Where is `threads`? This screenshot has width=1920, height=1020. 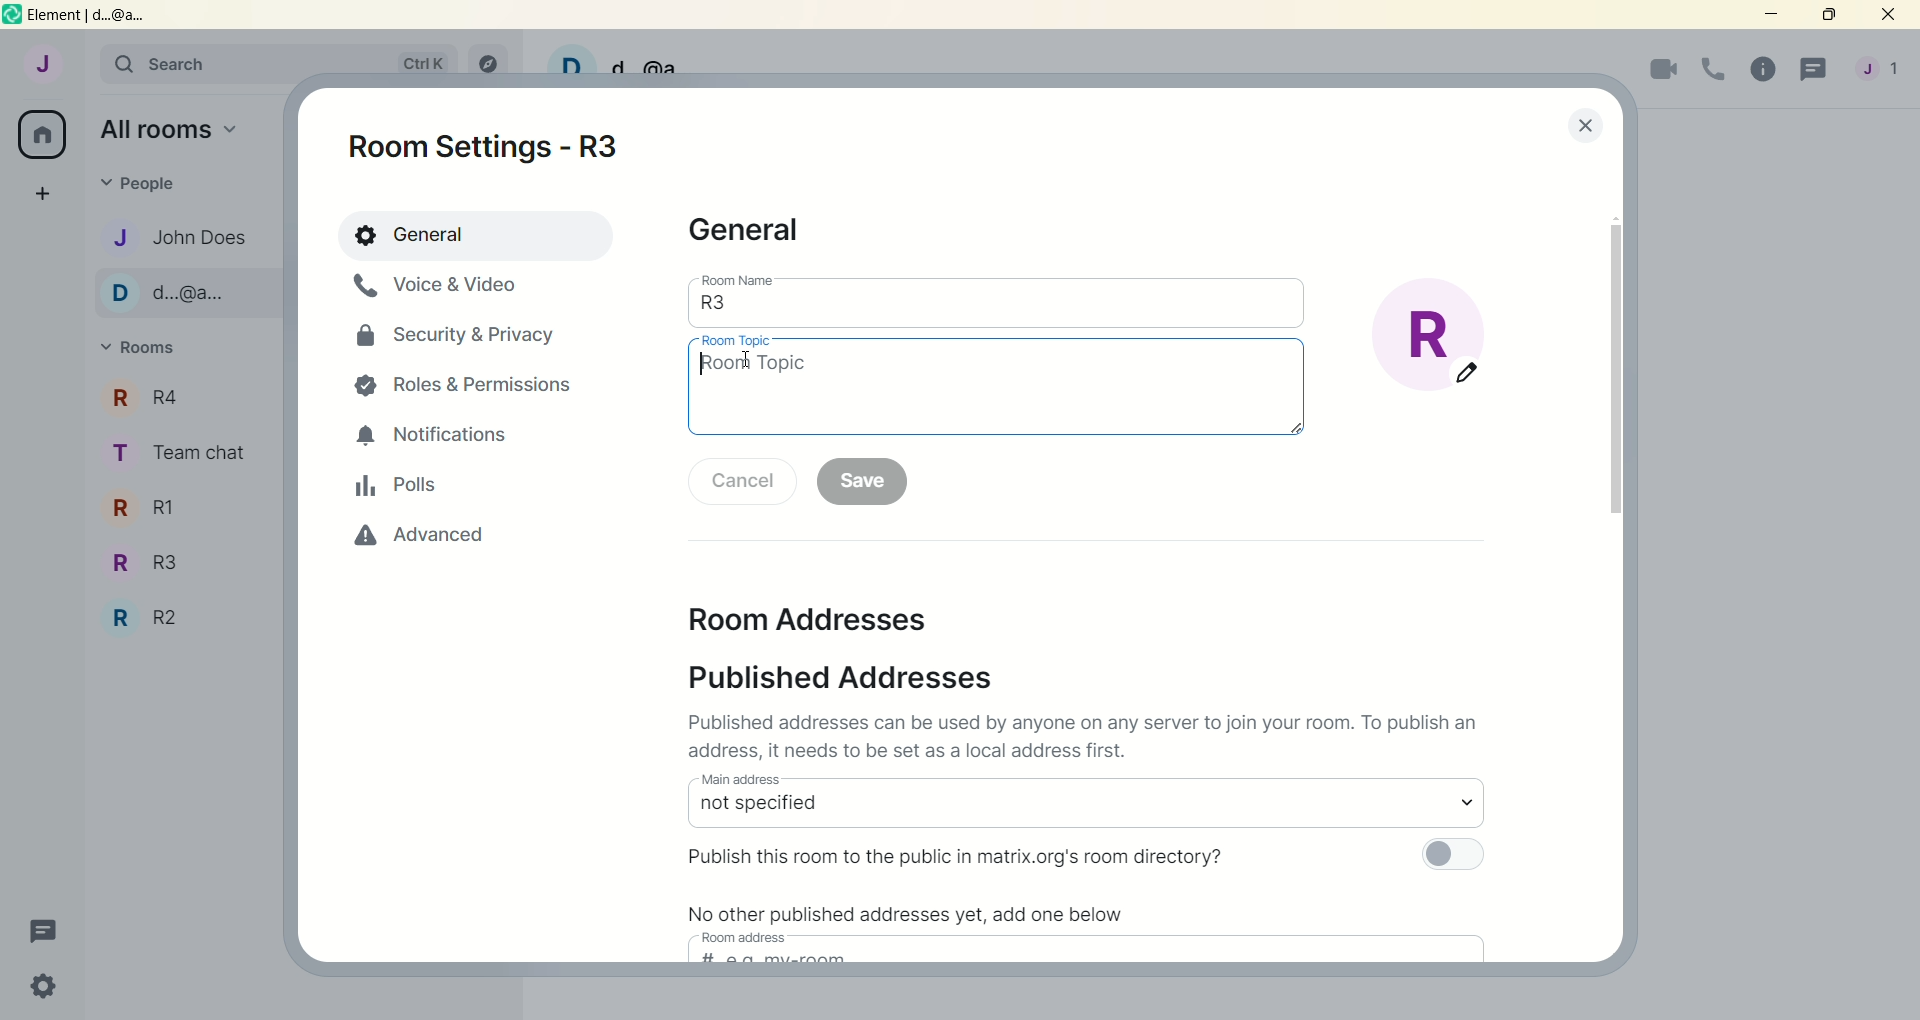
threads is located at coordinates (1815, 72).